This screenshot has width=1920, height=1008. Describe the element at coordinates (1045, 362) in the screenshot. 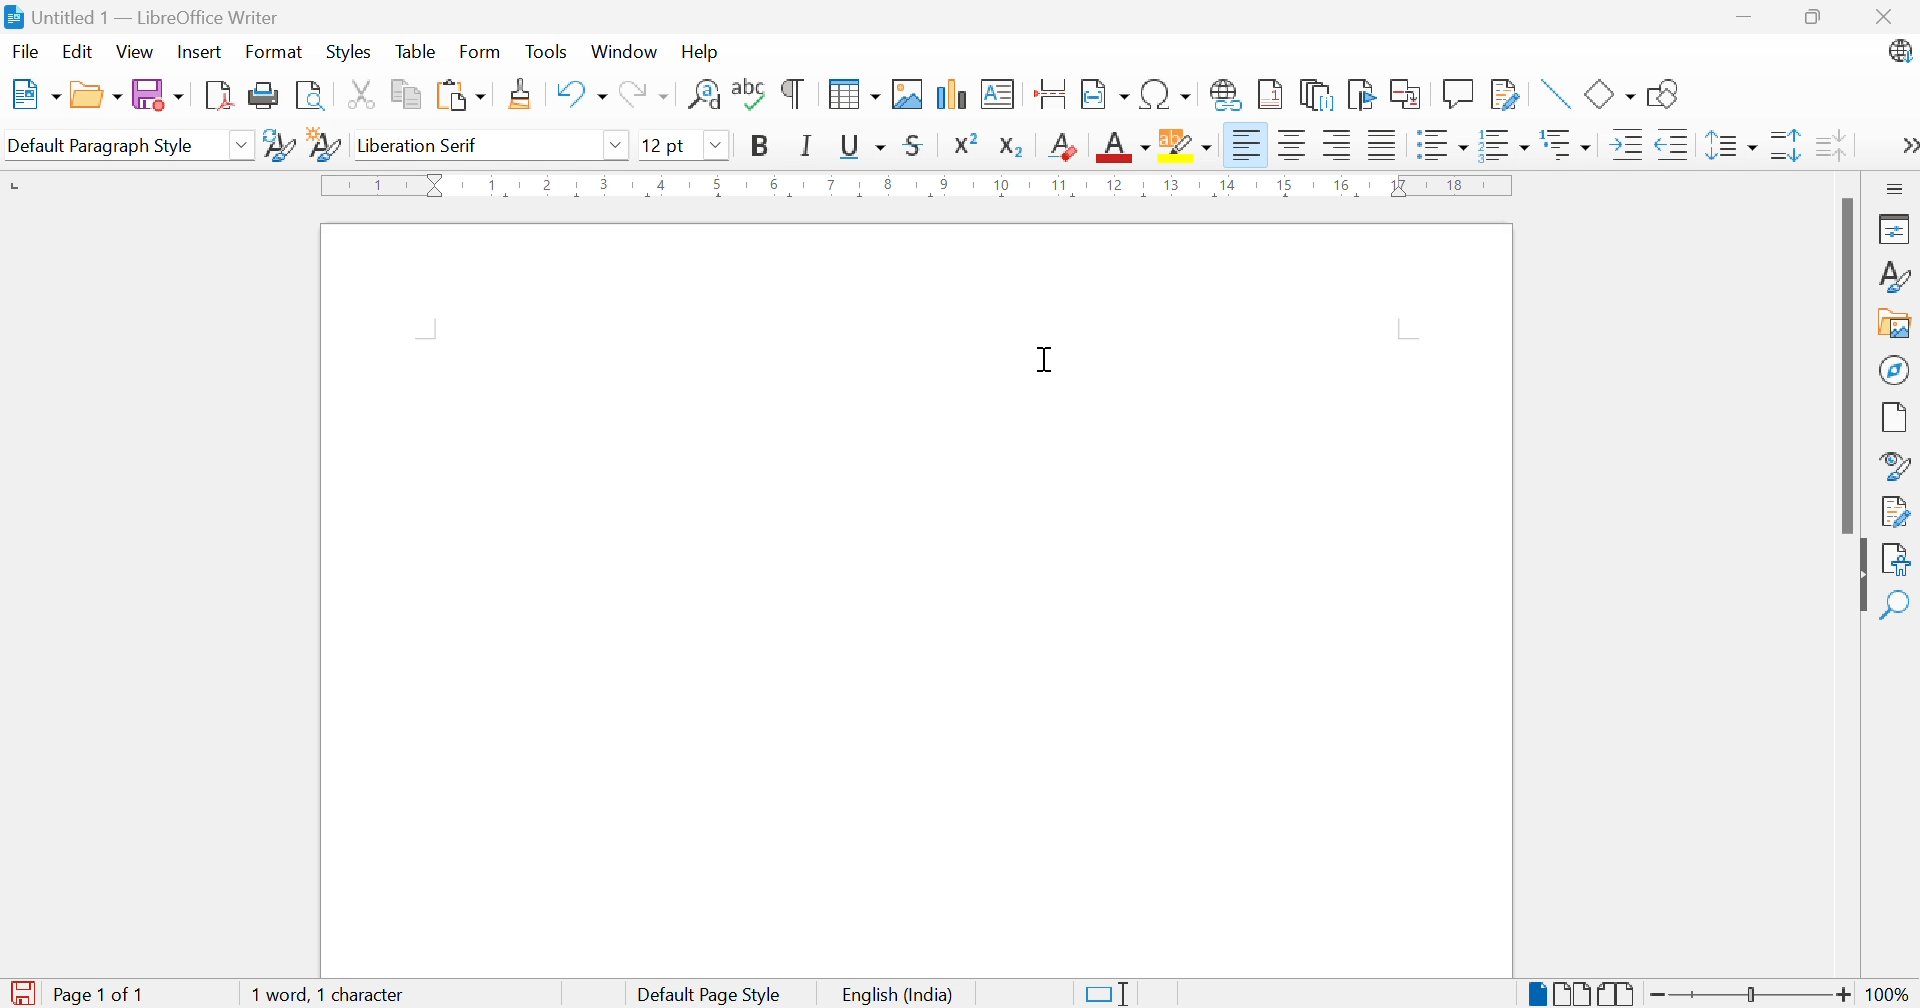

I see `Type Cursor` at that location.